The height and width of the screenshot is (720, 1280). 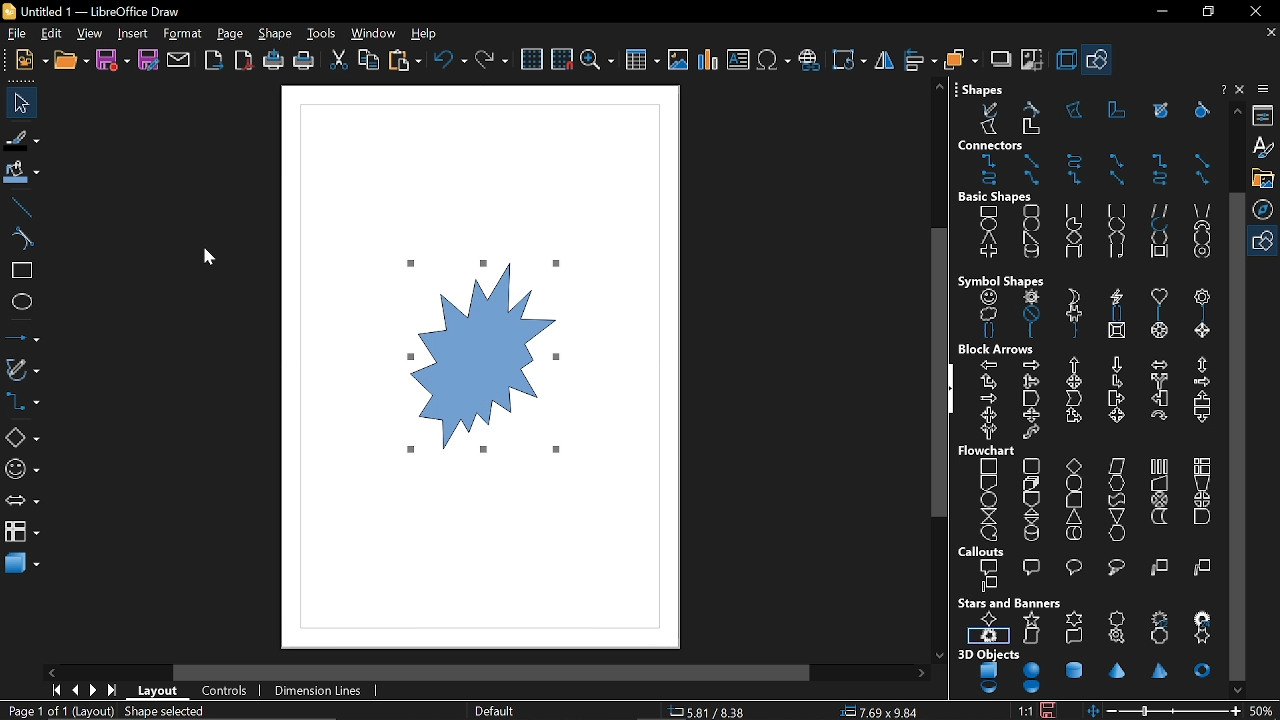 What do you see at coordinates (20, 174) in the screenshot?
I see `fill color` at bounding box center [20, 174].